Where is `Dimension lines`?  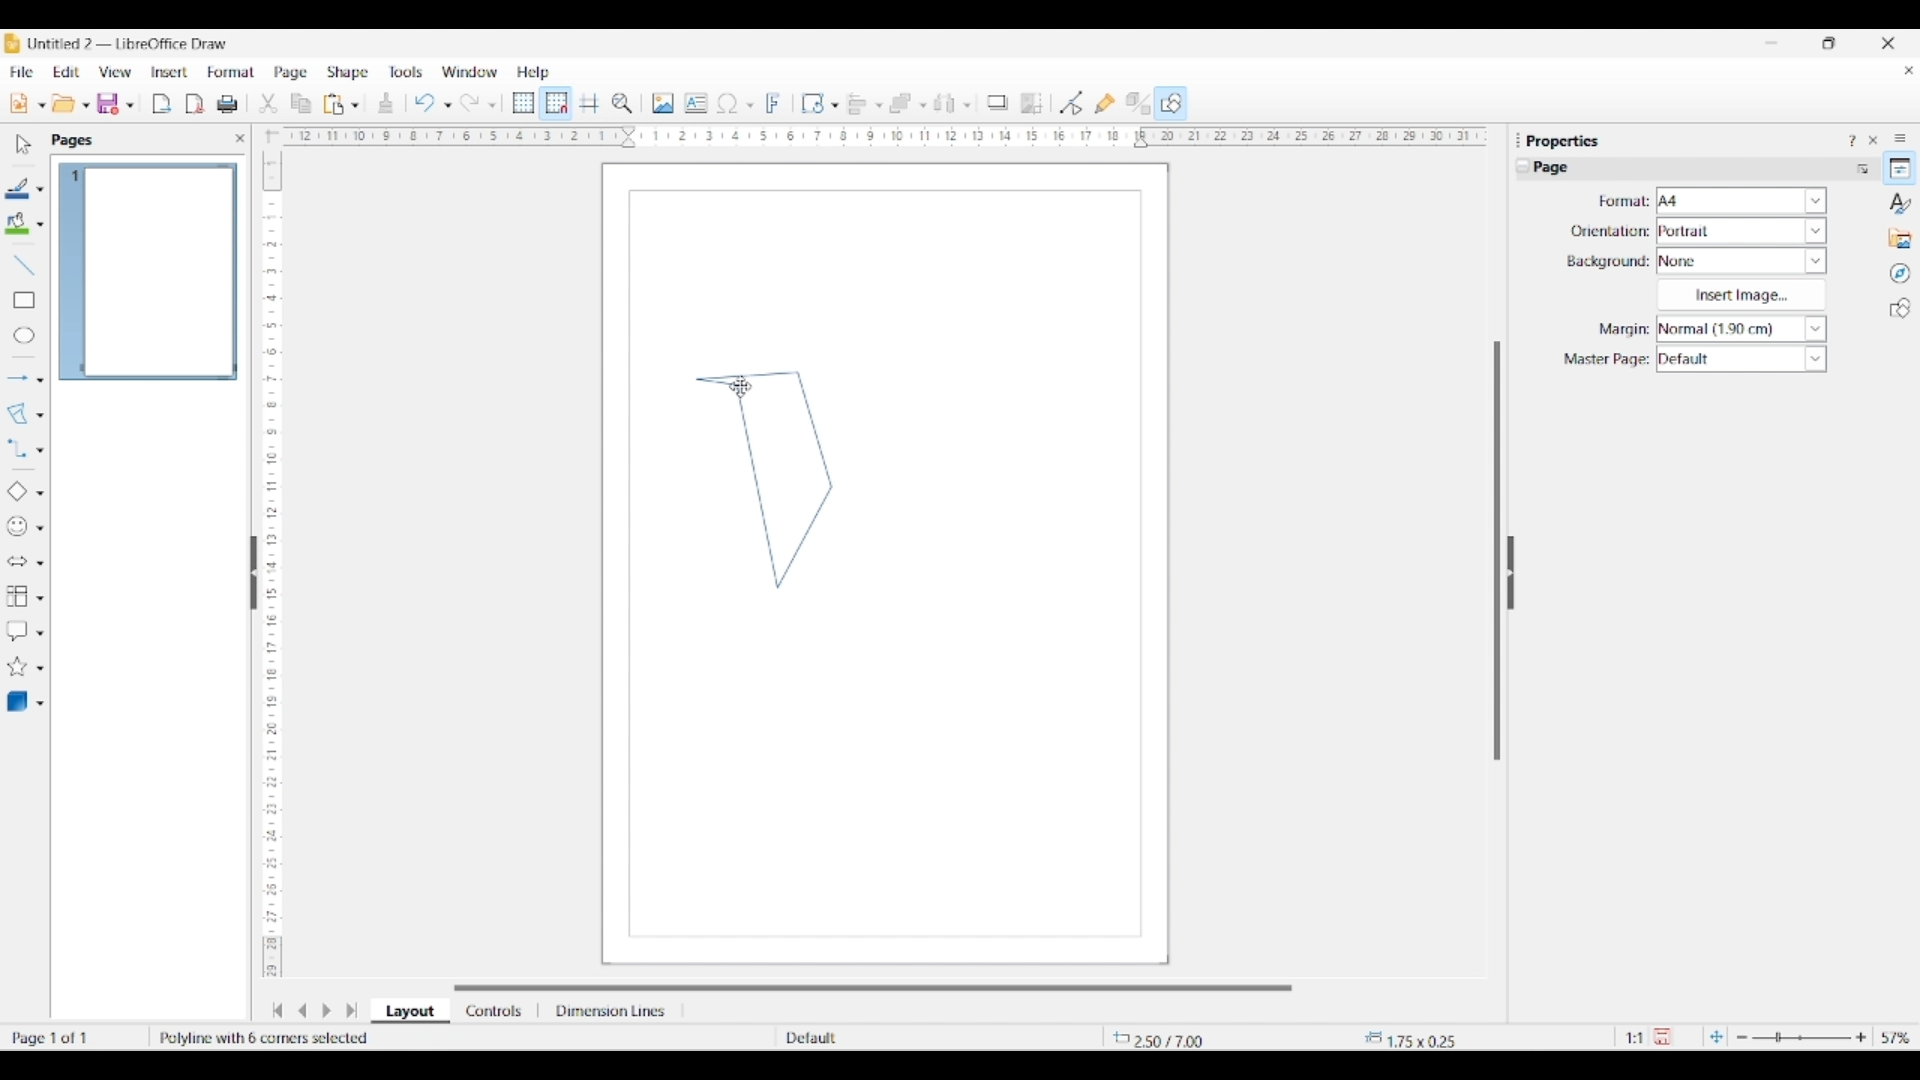 Dimension lines is located at coordinates (612, 1011).